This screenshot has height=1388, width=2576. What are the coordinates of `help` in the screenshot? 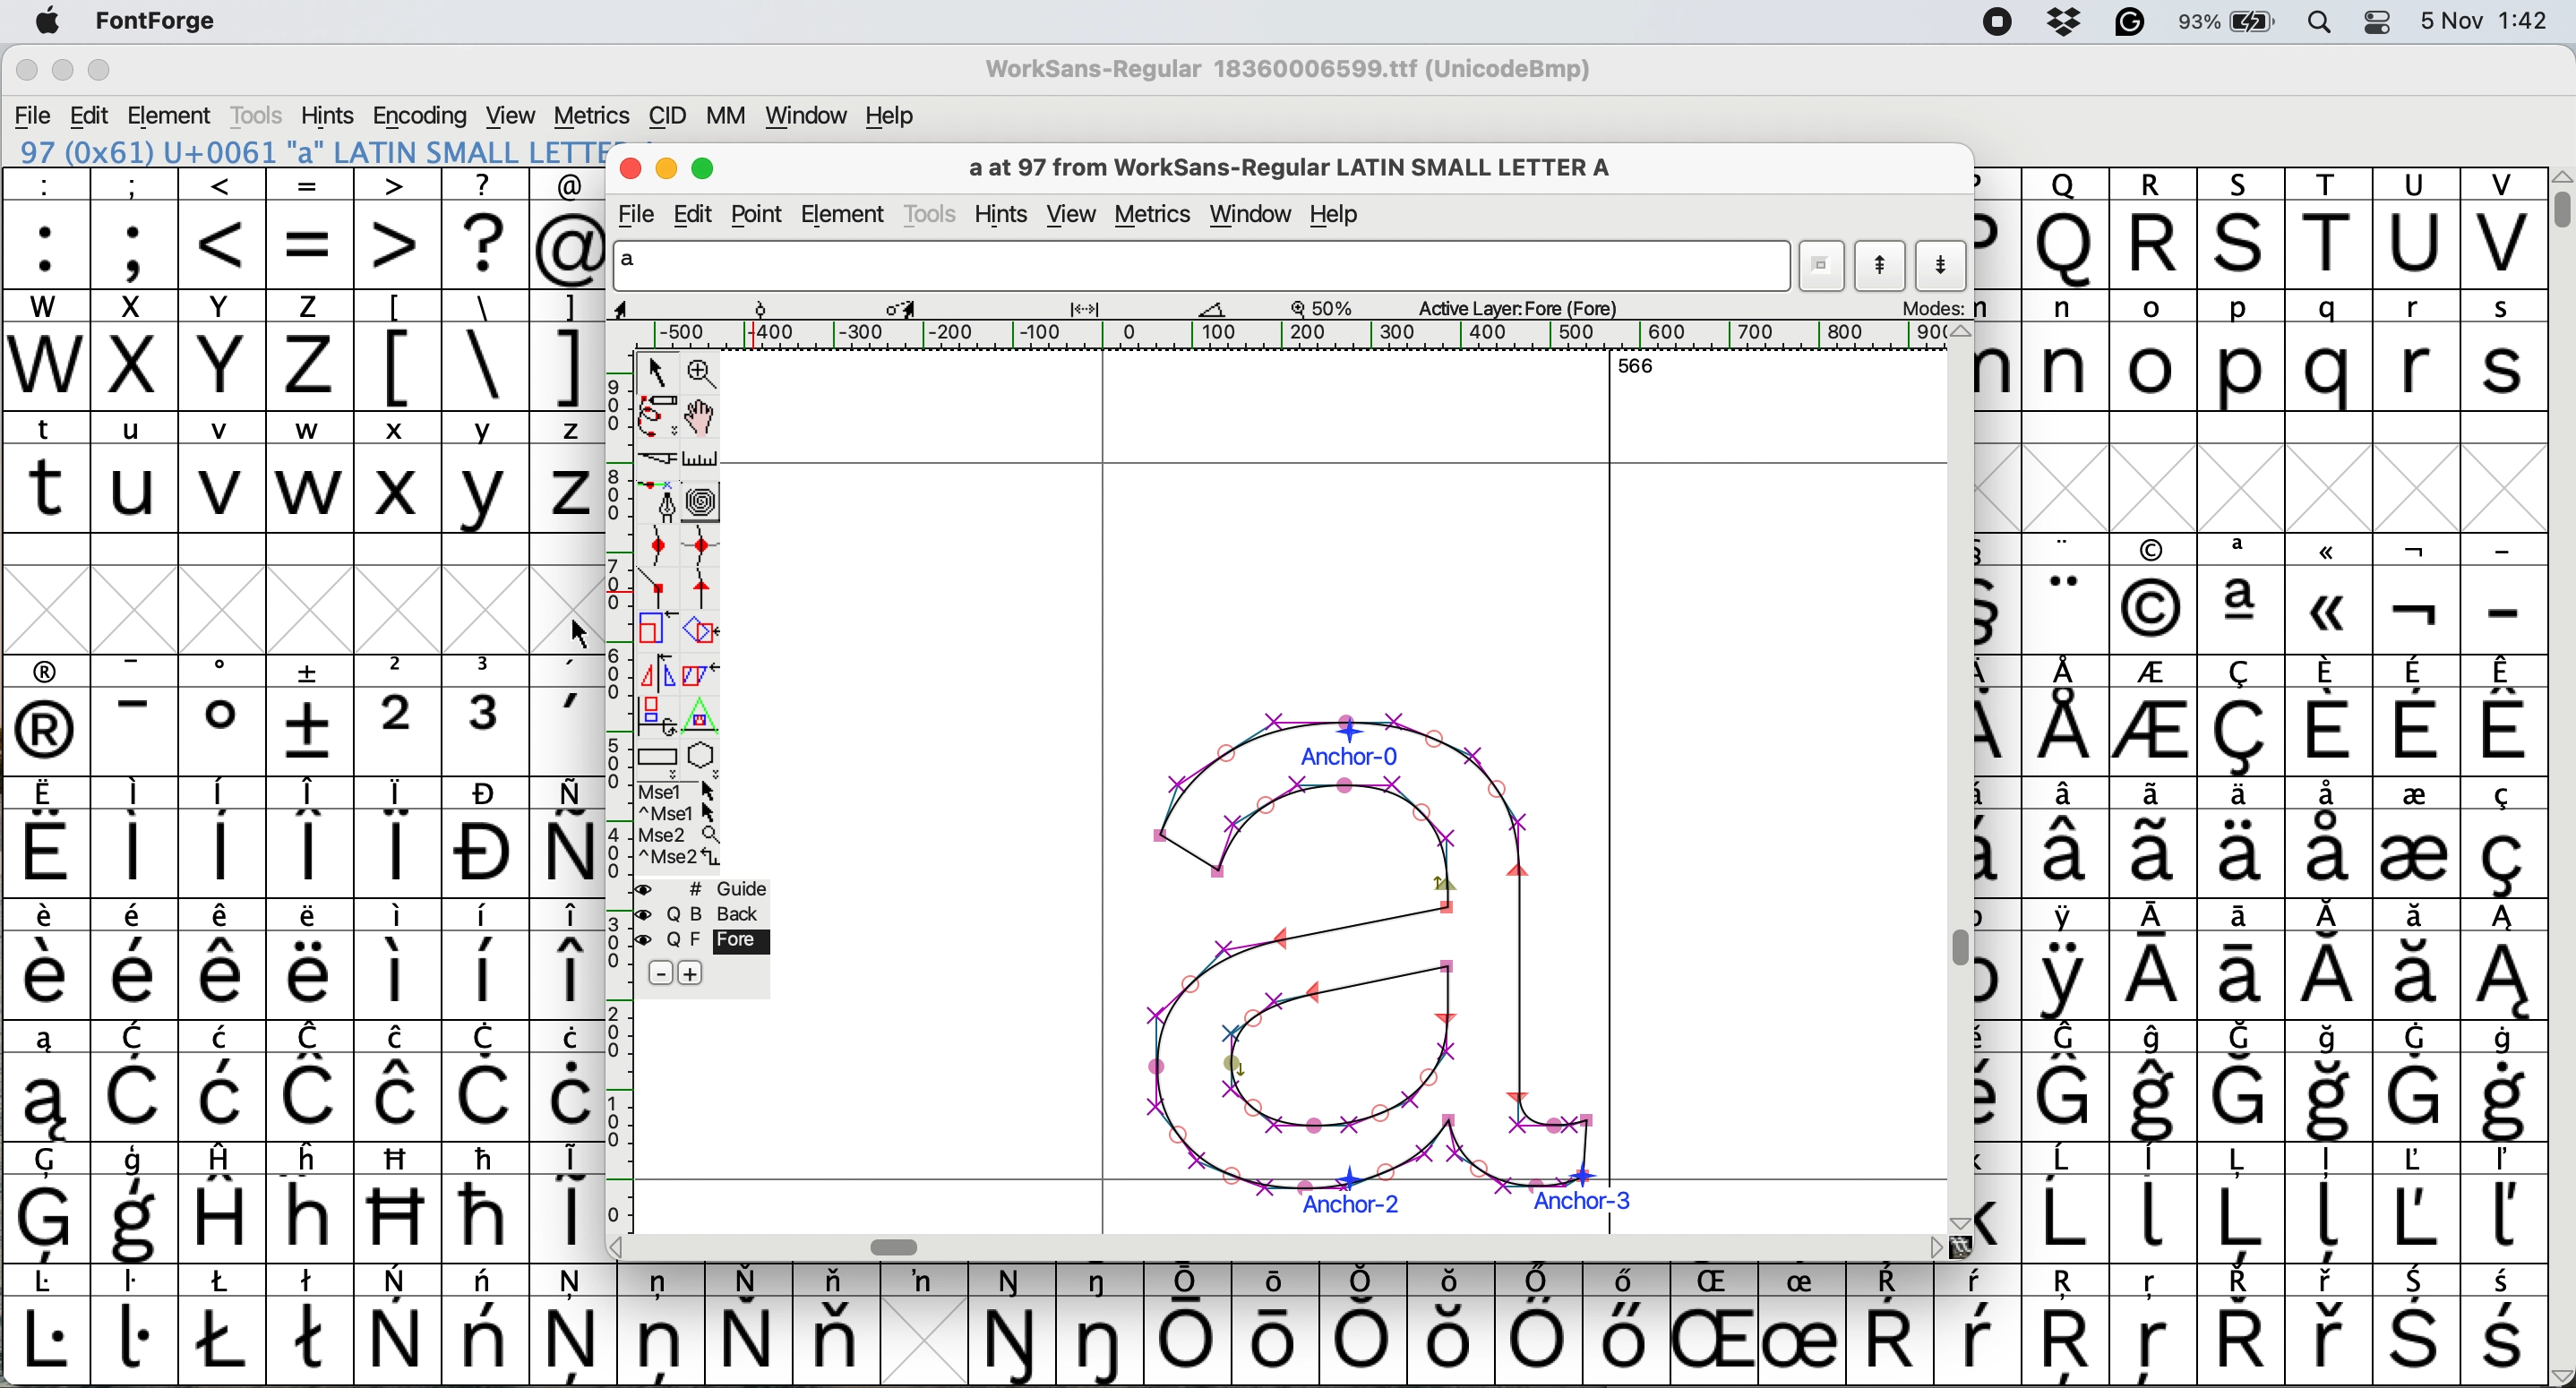 It's located at (1345, 215).